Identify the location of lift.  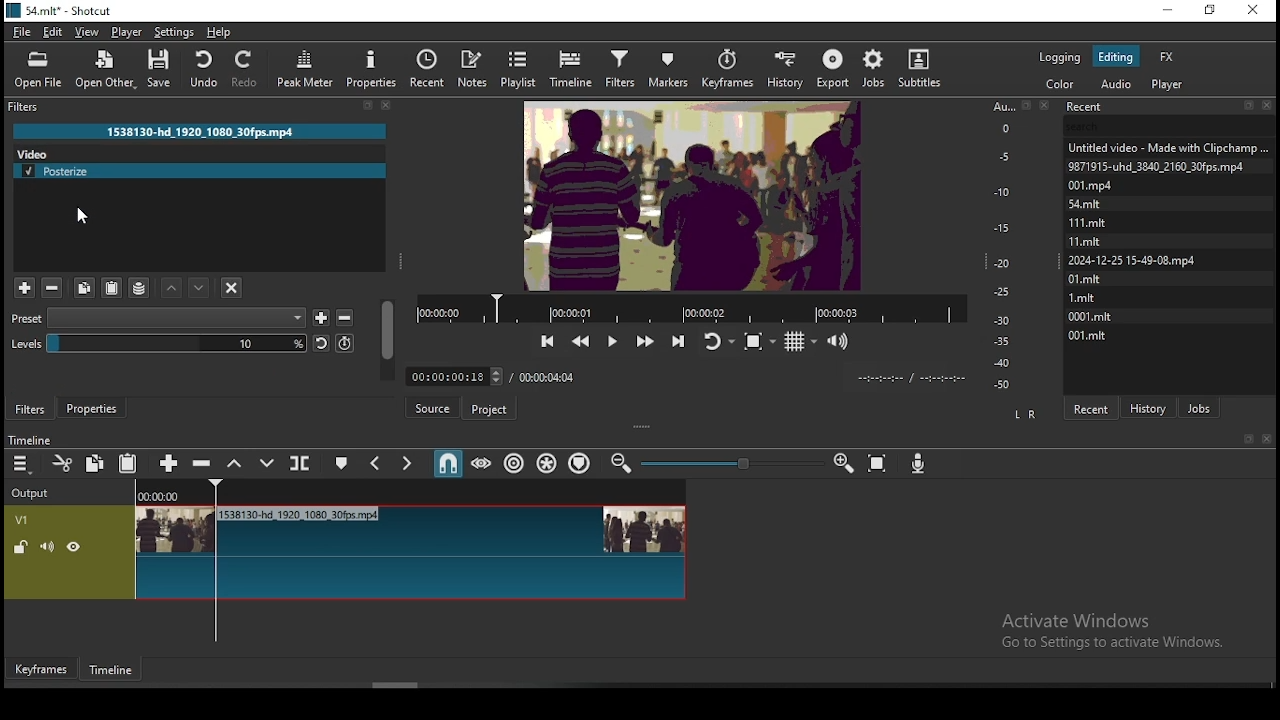
(236, 466).